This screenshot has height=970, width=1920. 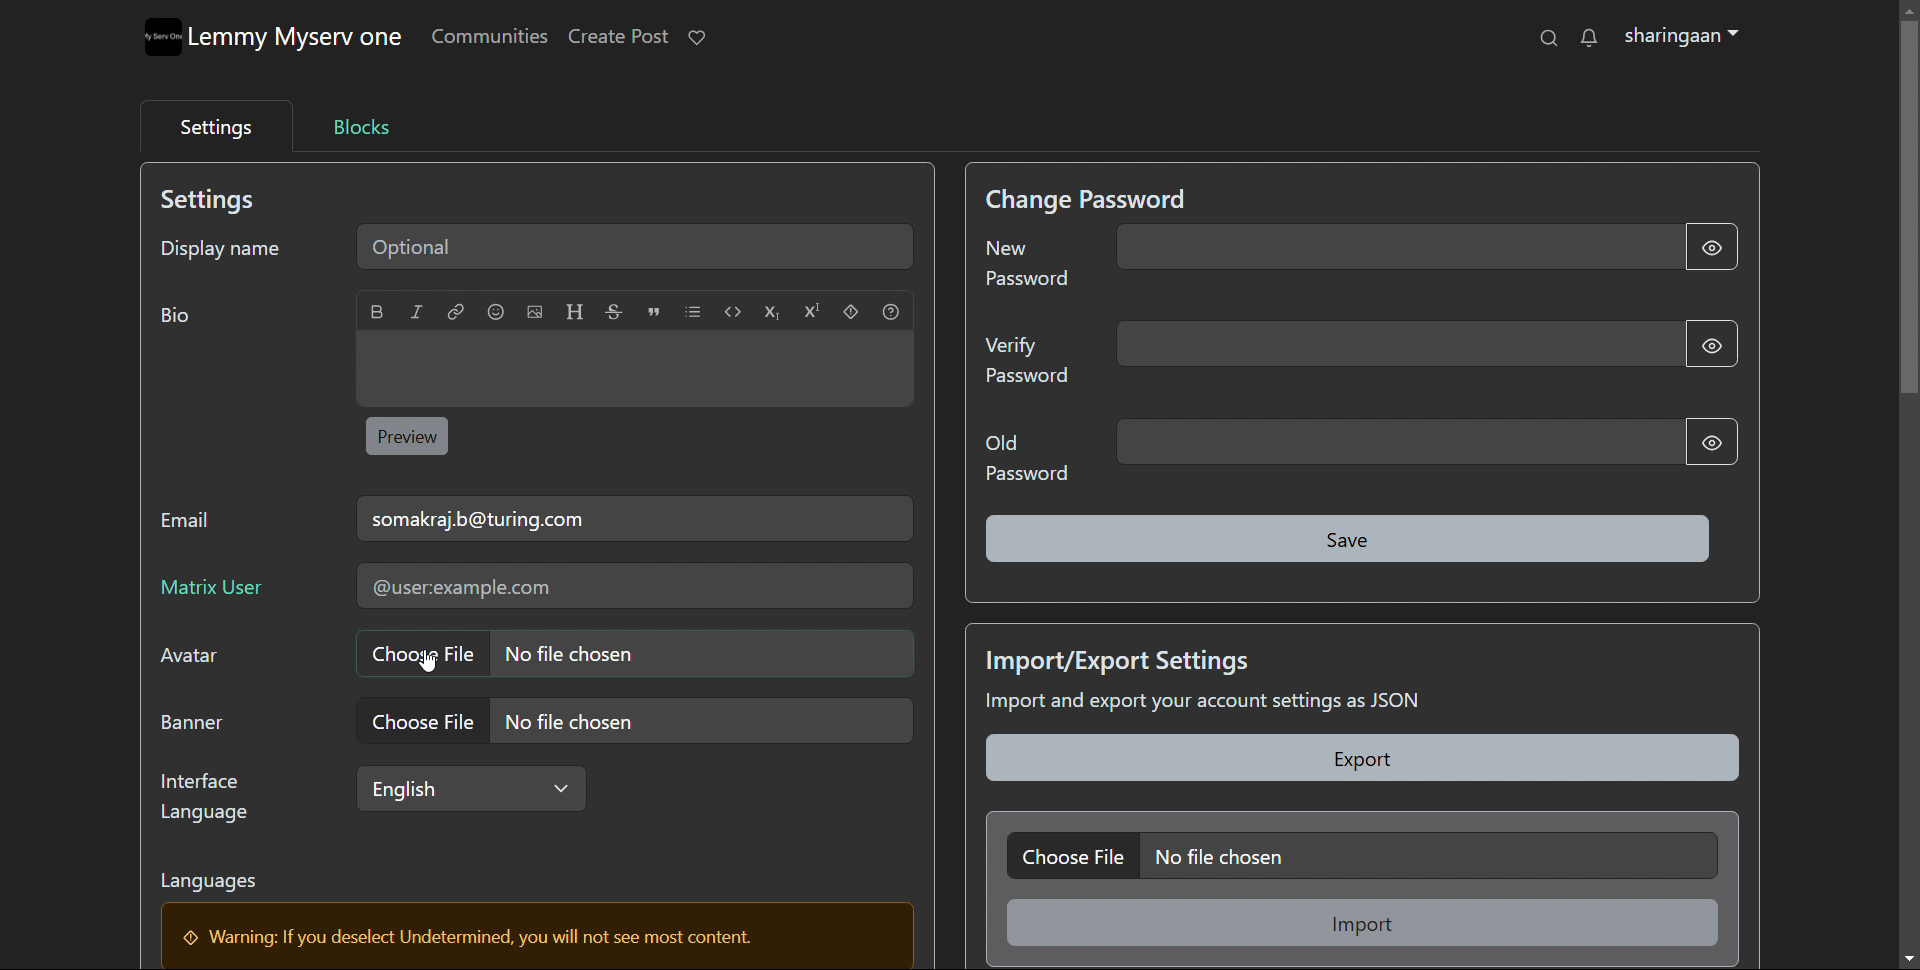 What do you see at coordinates (696, 38) in the screenshot?
I see `donate to lemmy` at bounding box center [696, 38].